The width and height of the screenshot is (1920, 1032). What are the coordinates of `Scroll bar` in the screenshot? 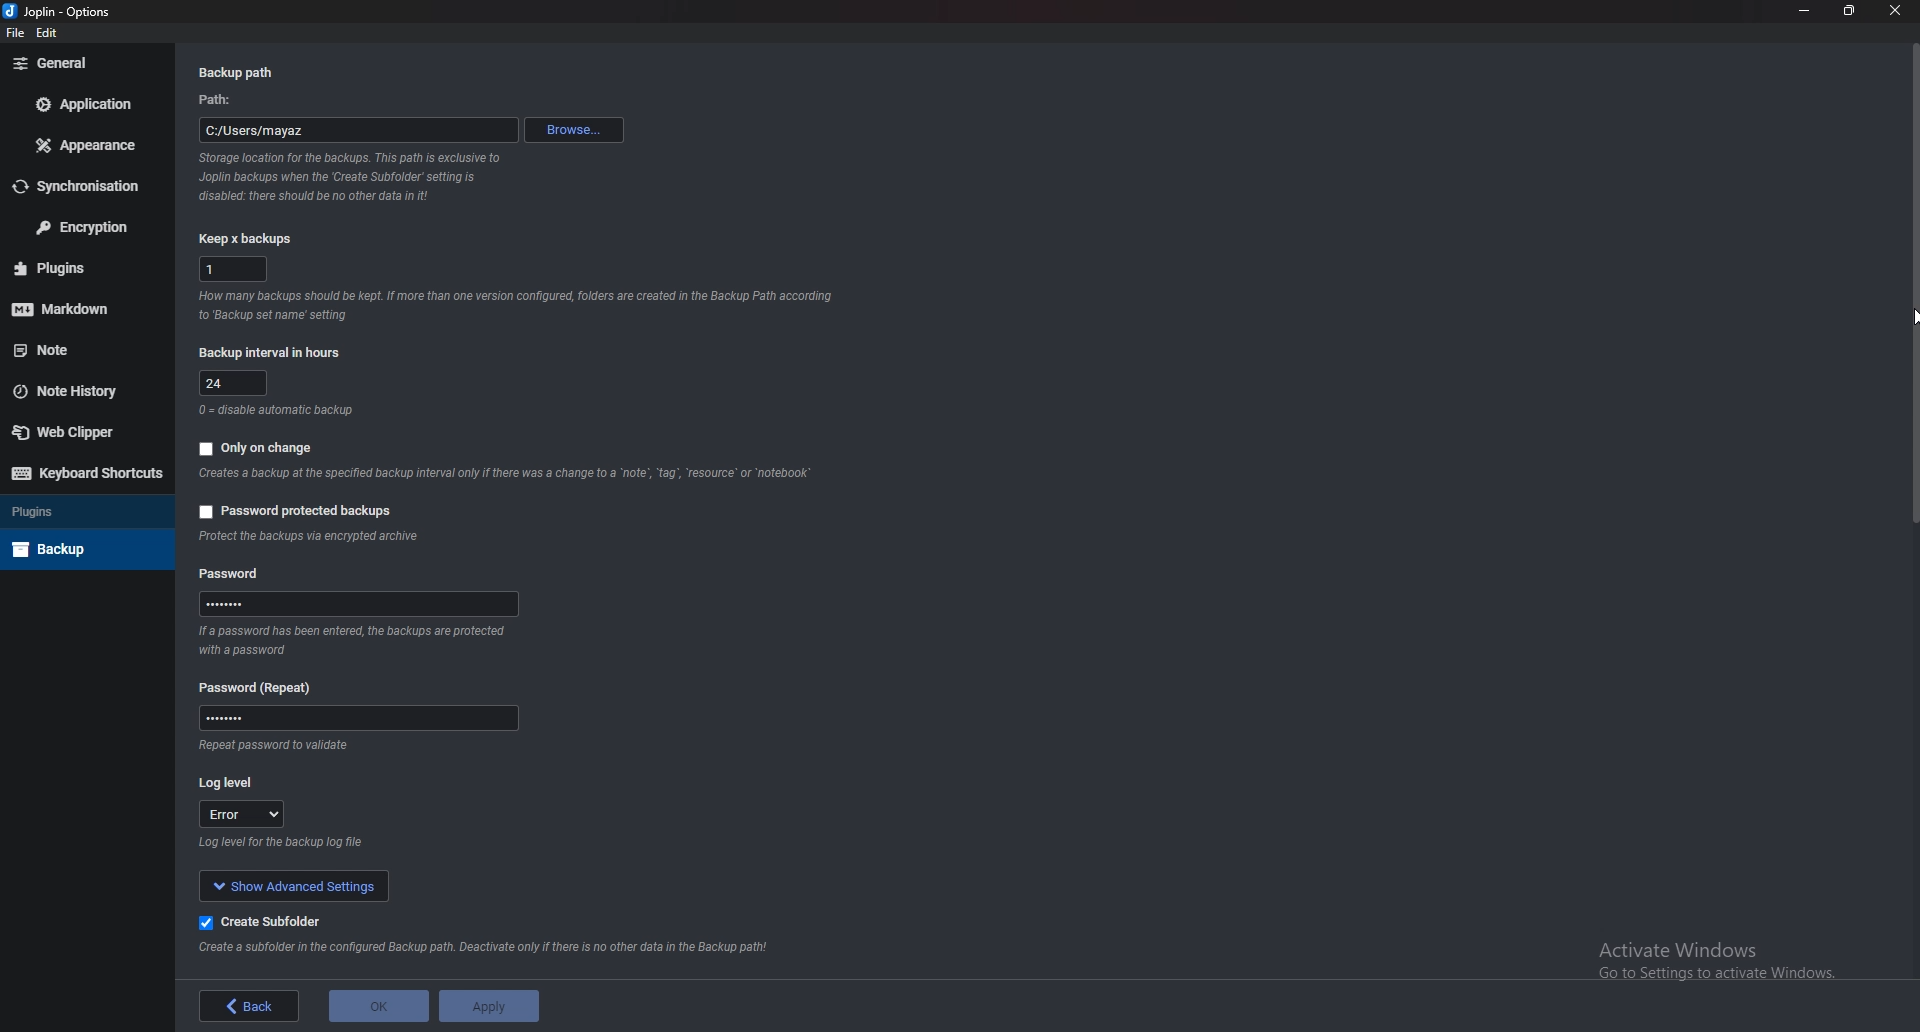 It's located at (1910, 282).